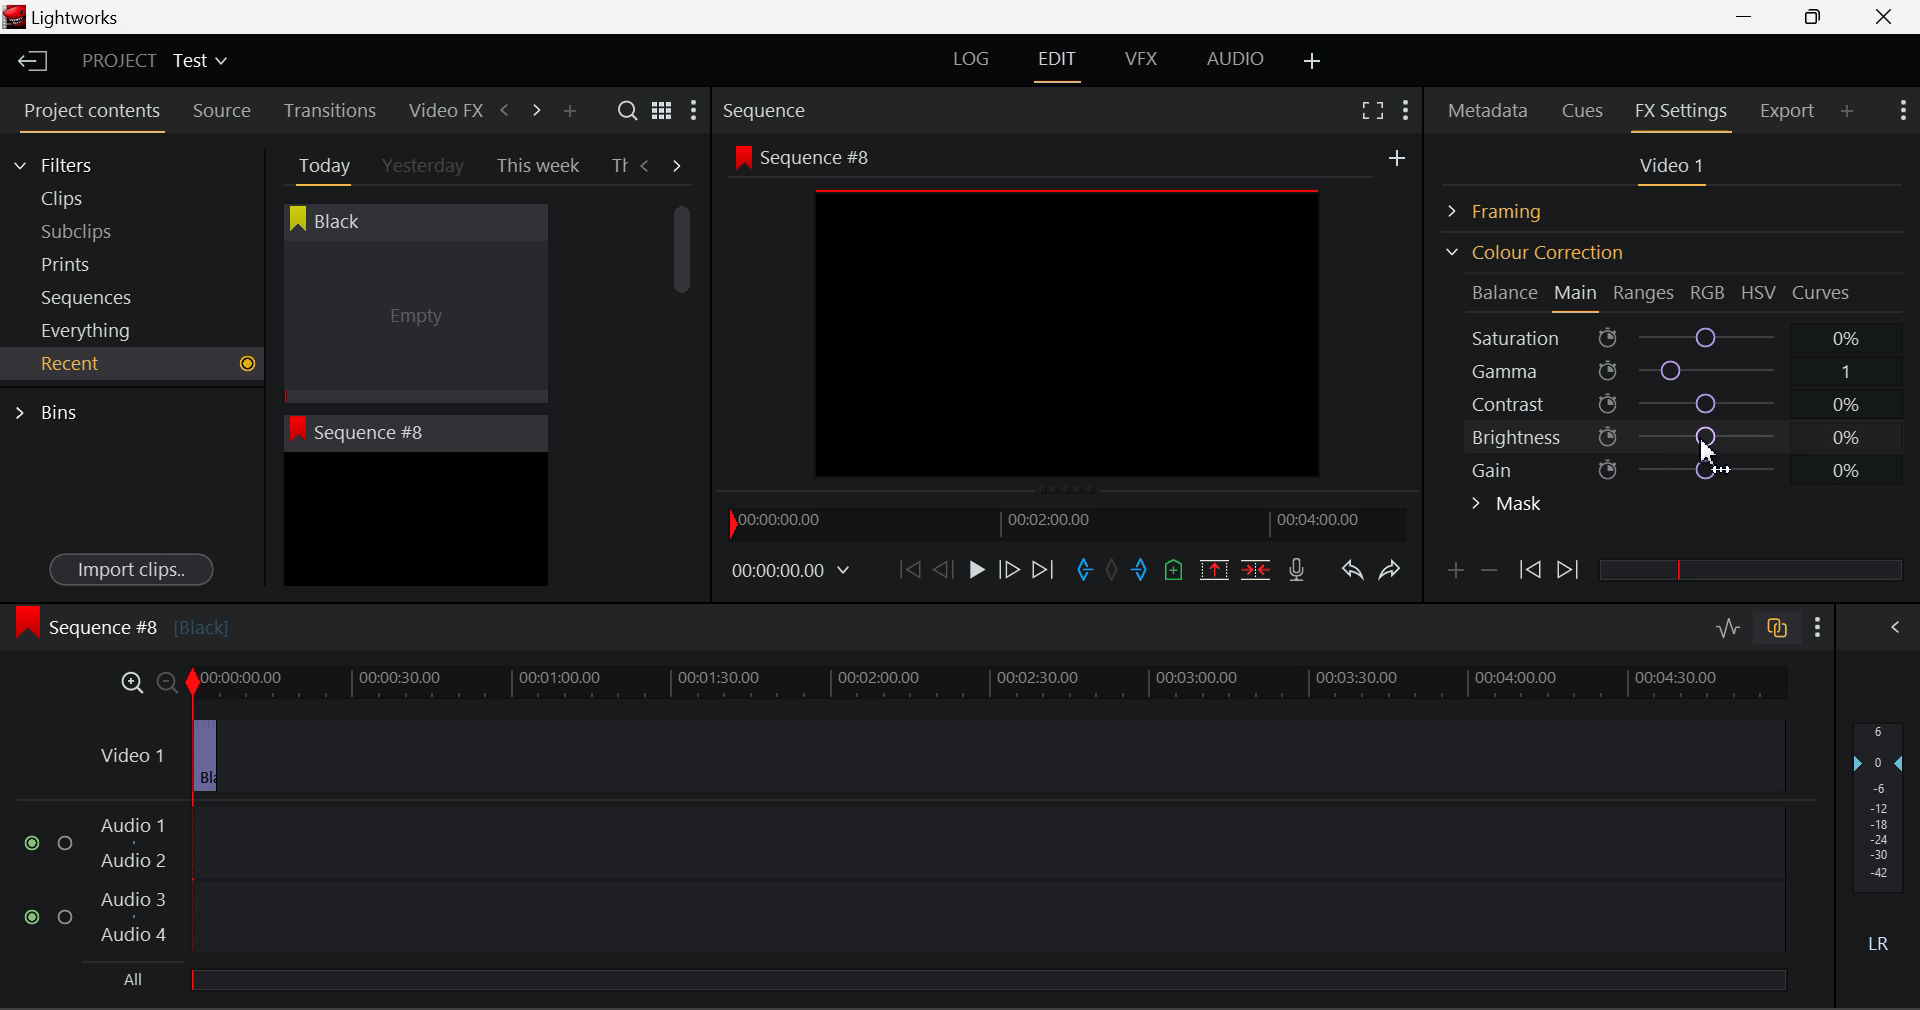 This screenshot has height=1010, width=1920. Describe the element at coordinates (96, 231) in the screenshot. I see `Subclips` at that location.